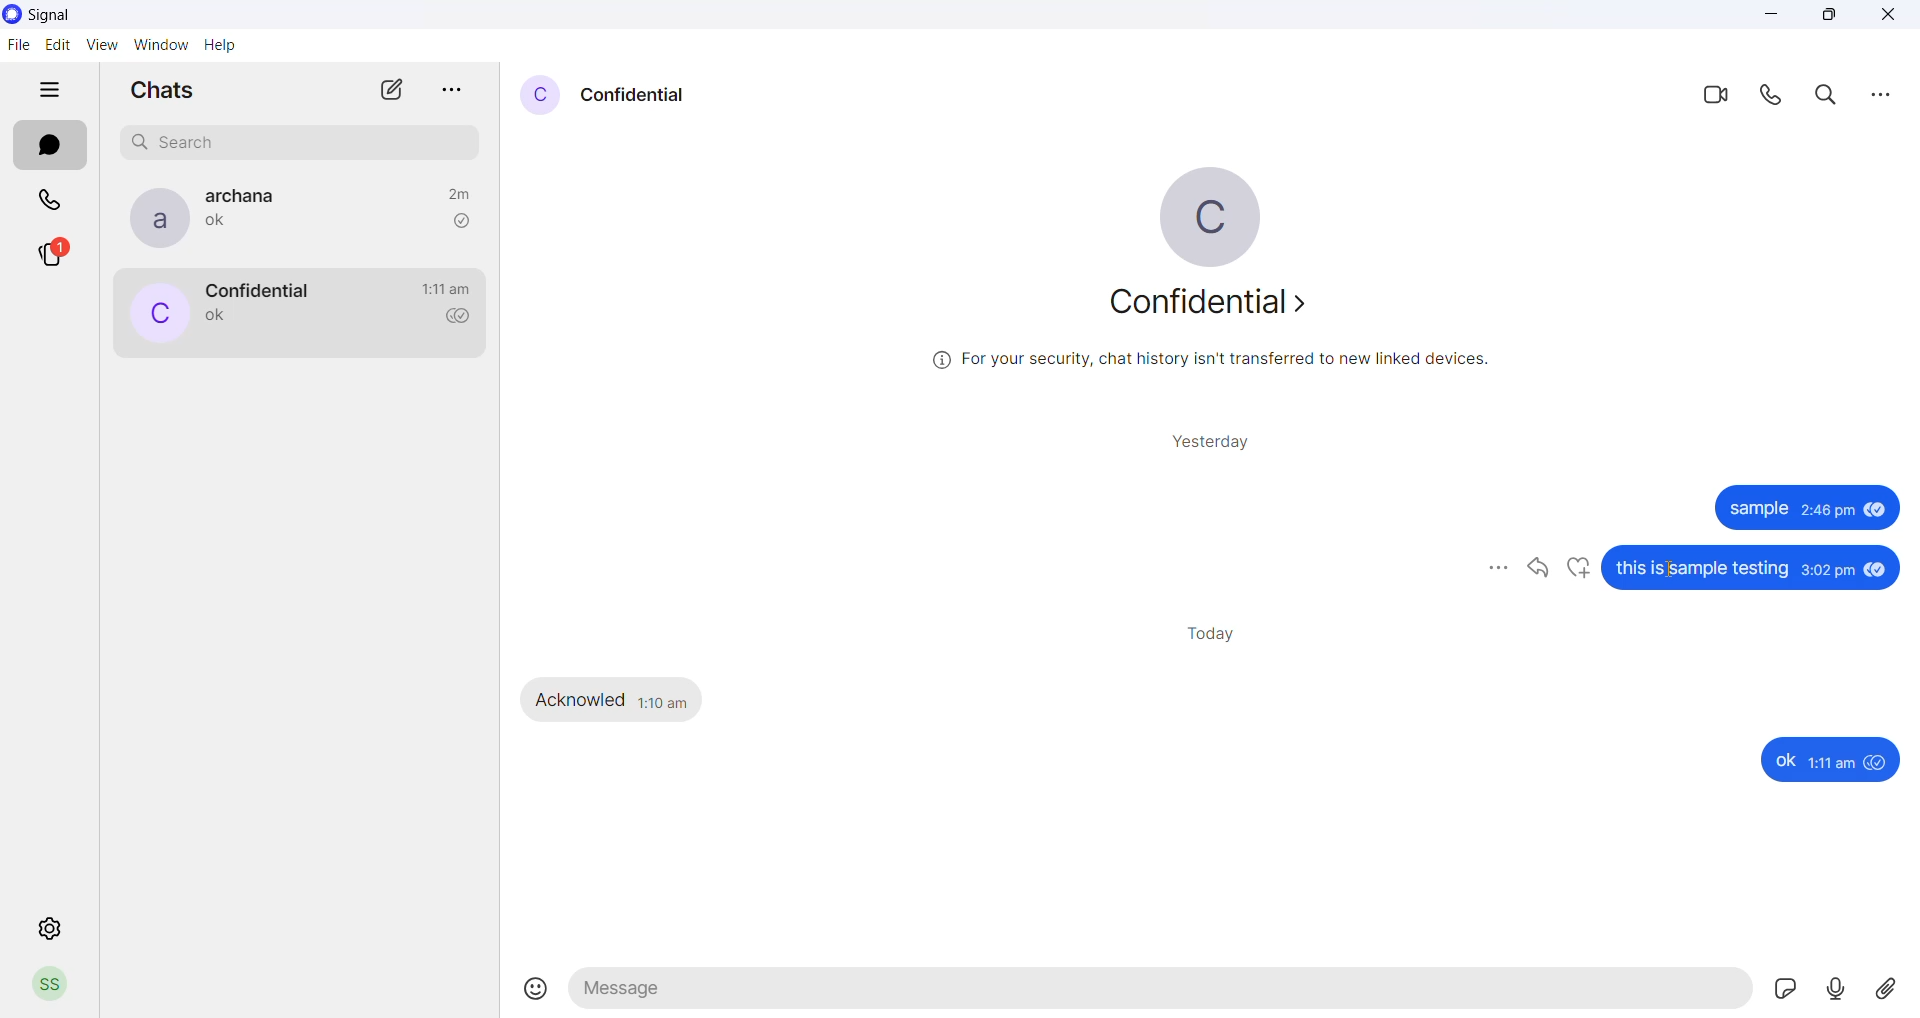 The width and height of the screenshot is (1920, 1018). Describe the element at coordinates (464, 318) in the screenshot. I see `read recipient` at that location.